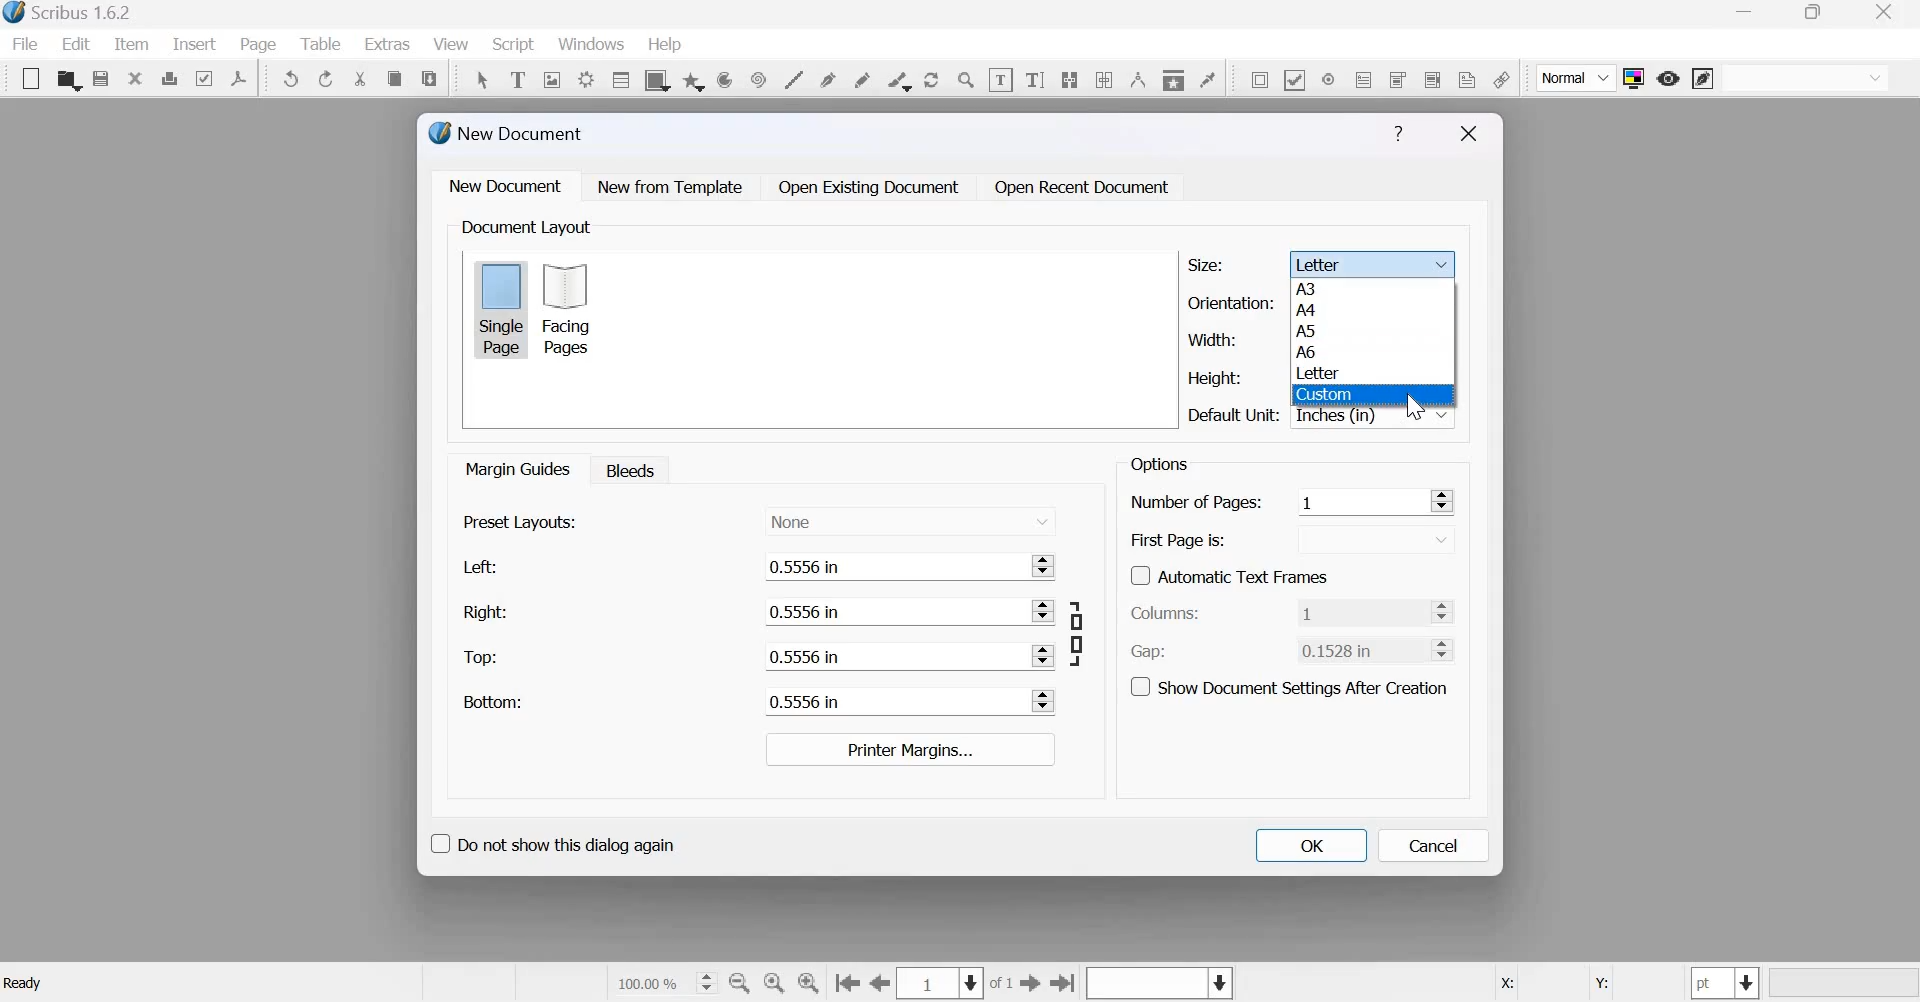 Image resolution: width=1920 pixels, height=1002 pixels. What do you see at coordinates (1309, 331) in the screenshot?
I see `A5` at bounding box center [1309, 331].